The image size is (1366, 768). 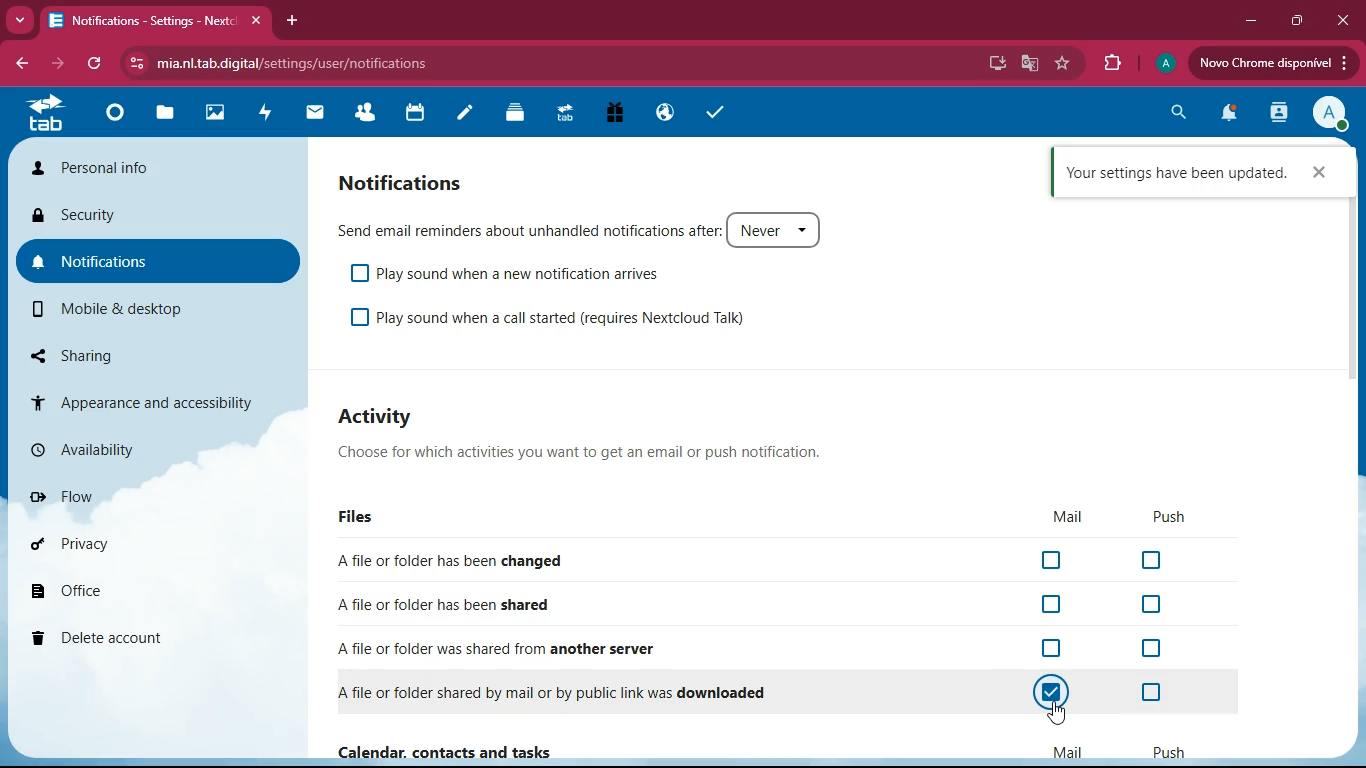 What do you see at coordinates (311, 115) in the screenshot?
I see `mail` at bounding box center [311, 115].